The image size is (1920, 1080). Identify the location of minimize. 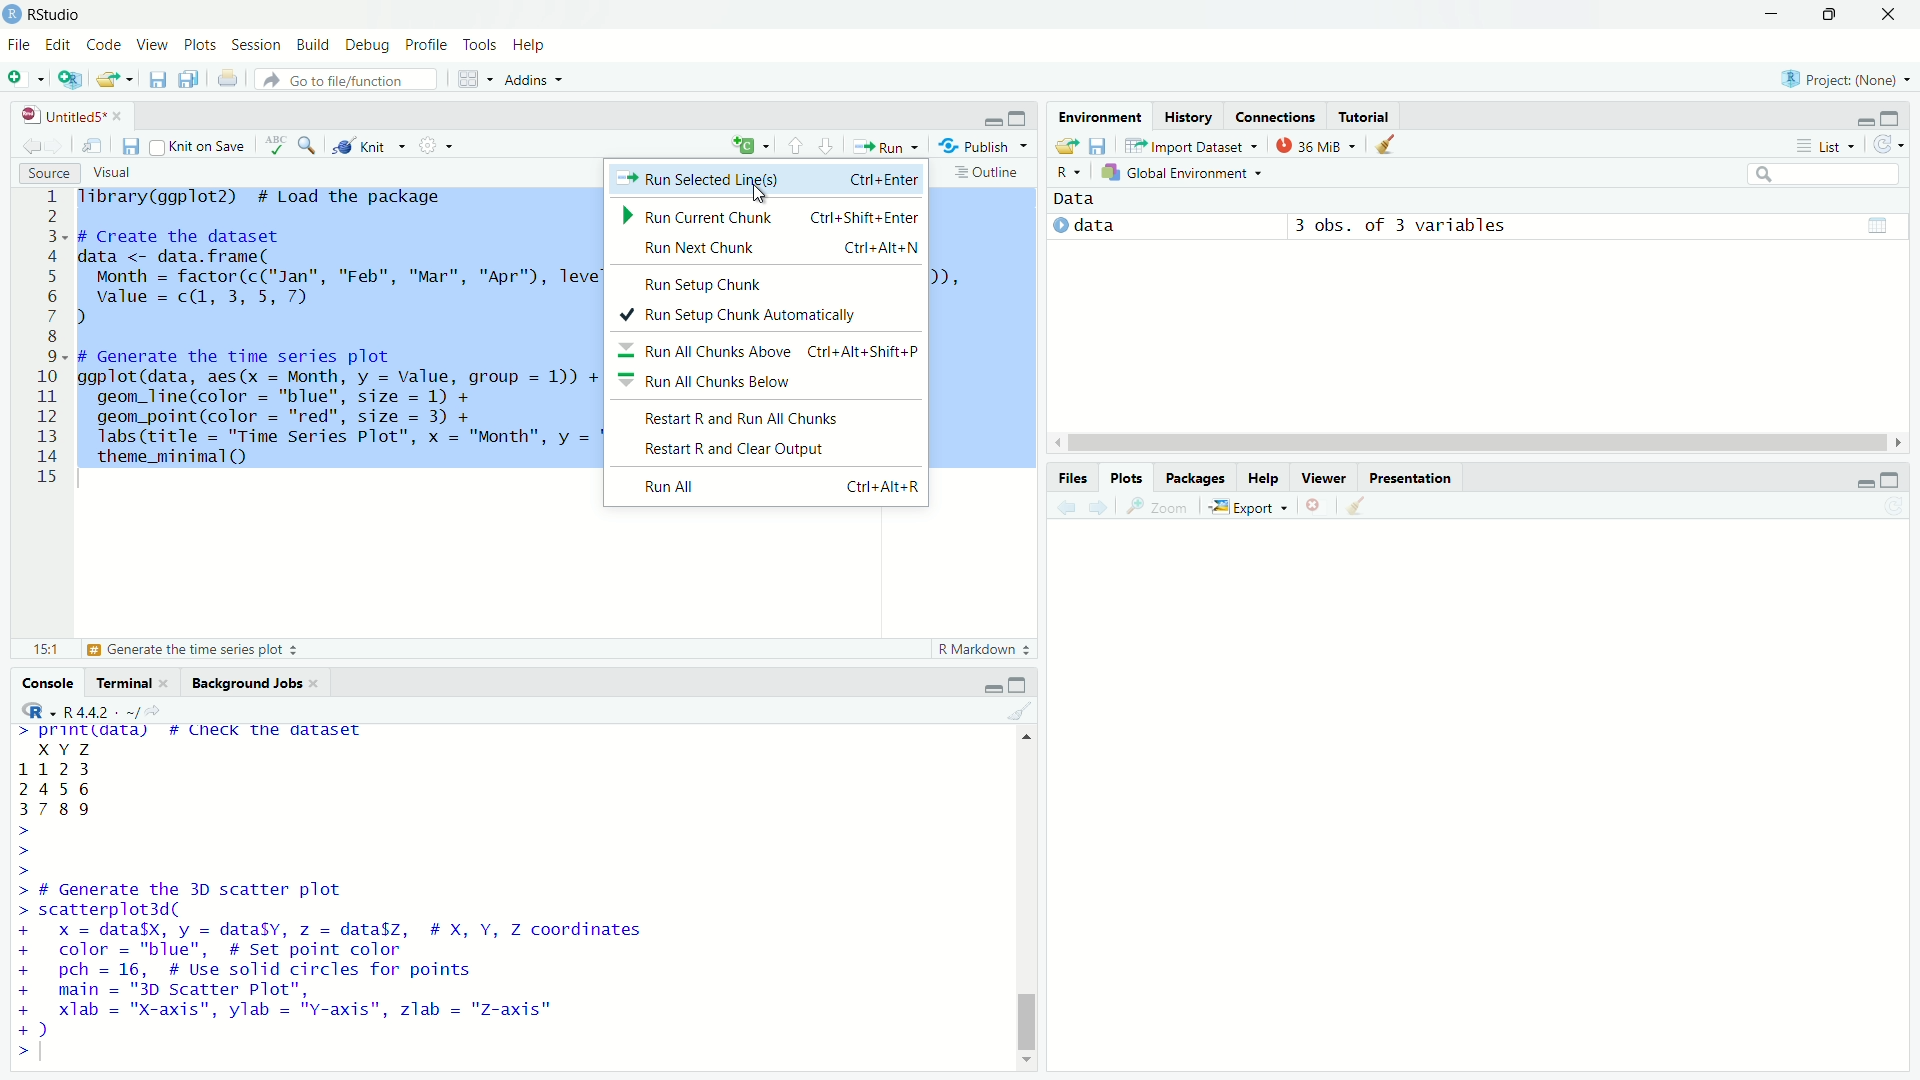
(990, 115).